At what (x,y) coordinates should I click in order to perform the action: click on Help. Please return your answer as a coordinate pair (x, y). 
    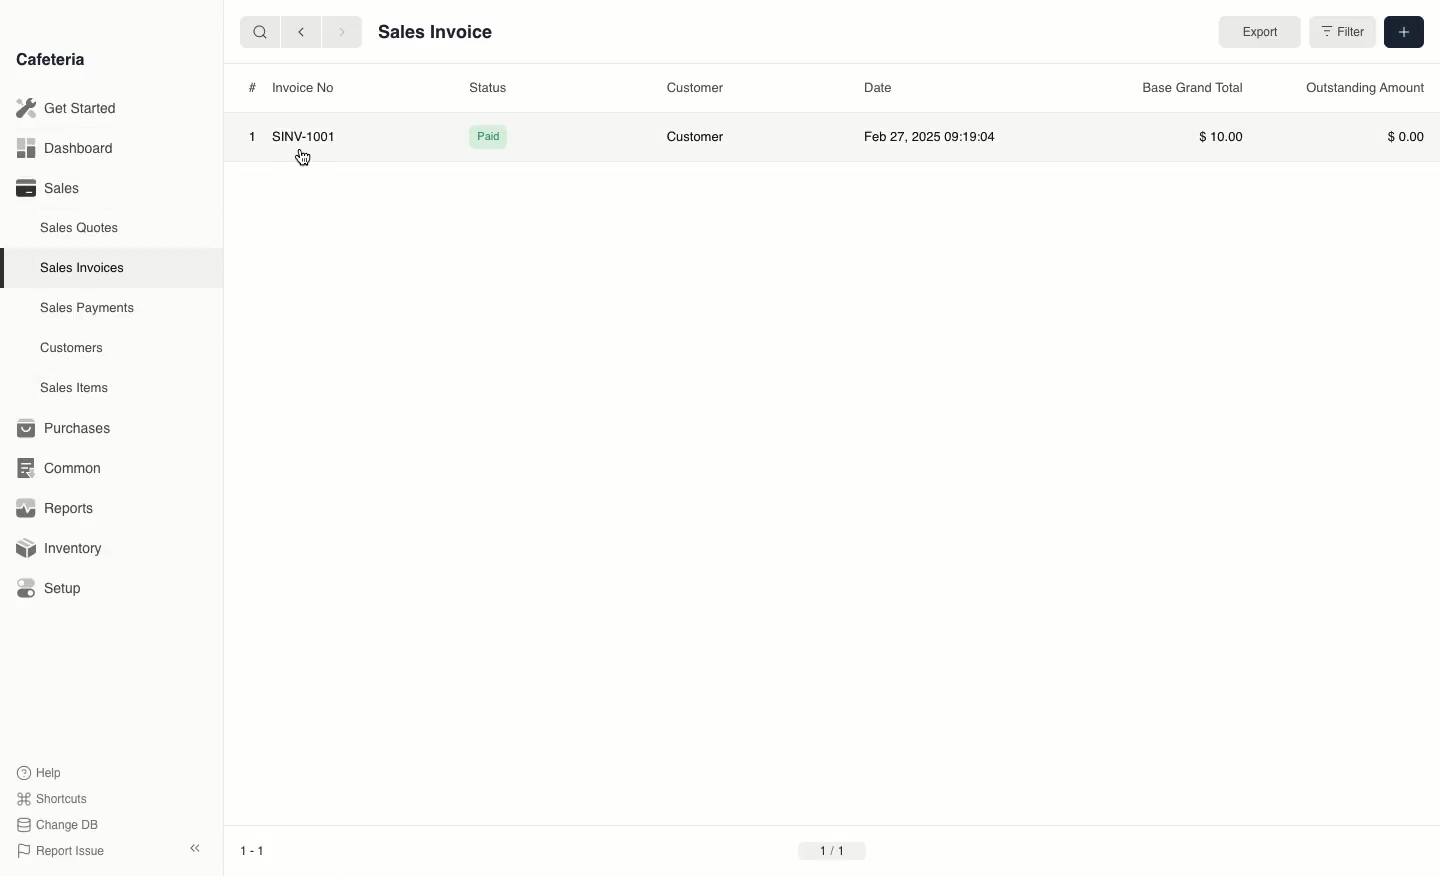
    Looking at the image, I should click on (41, 770).